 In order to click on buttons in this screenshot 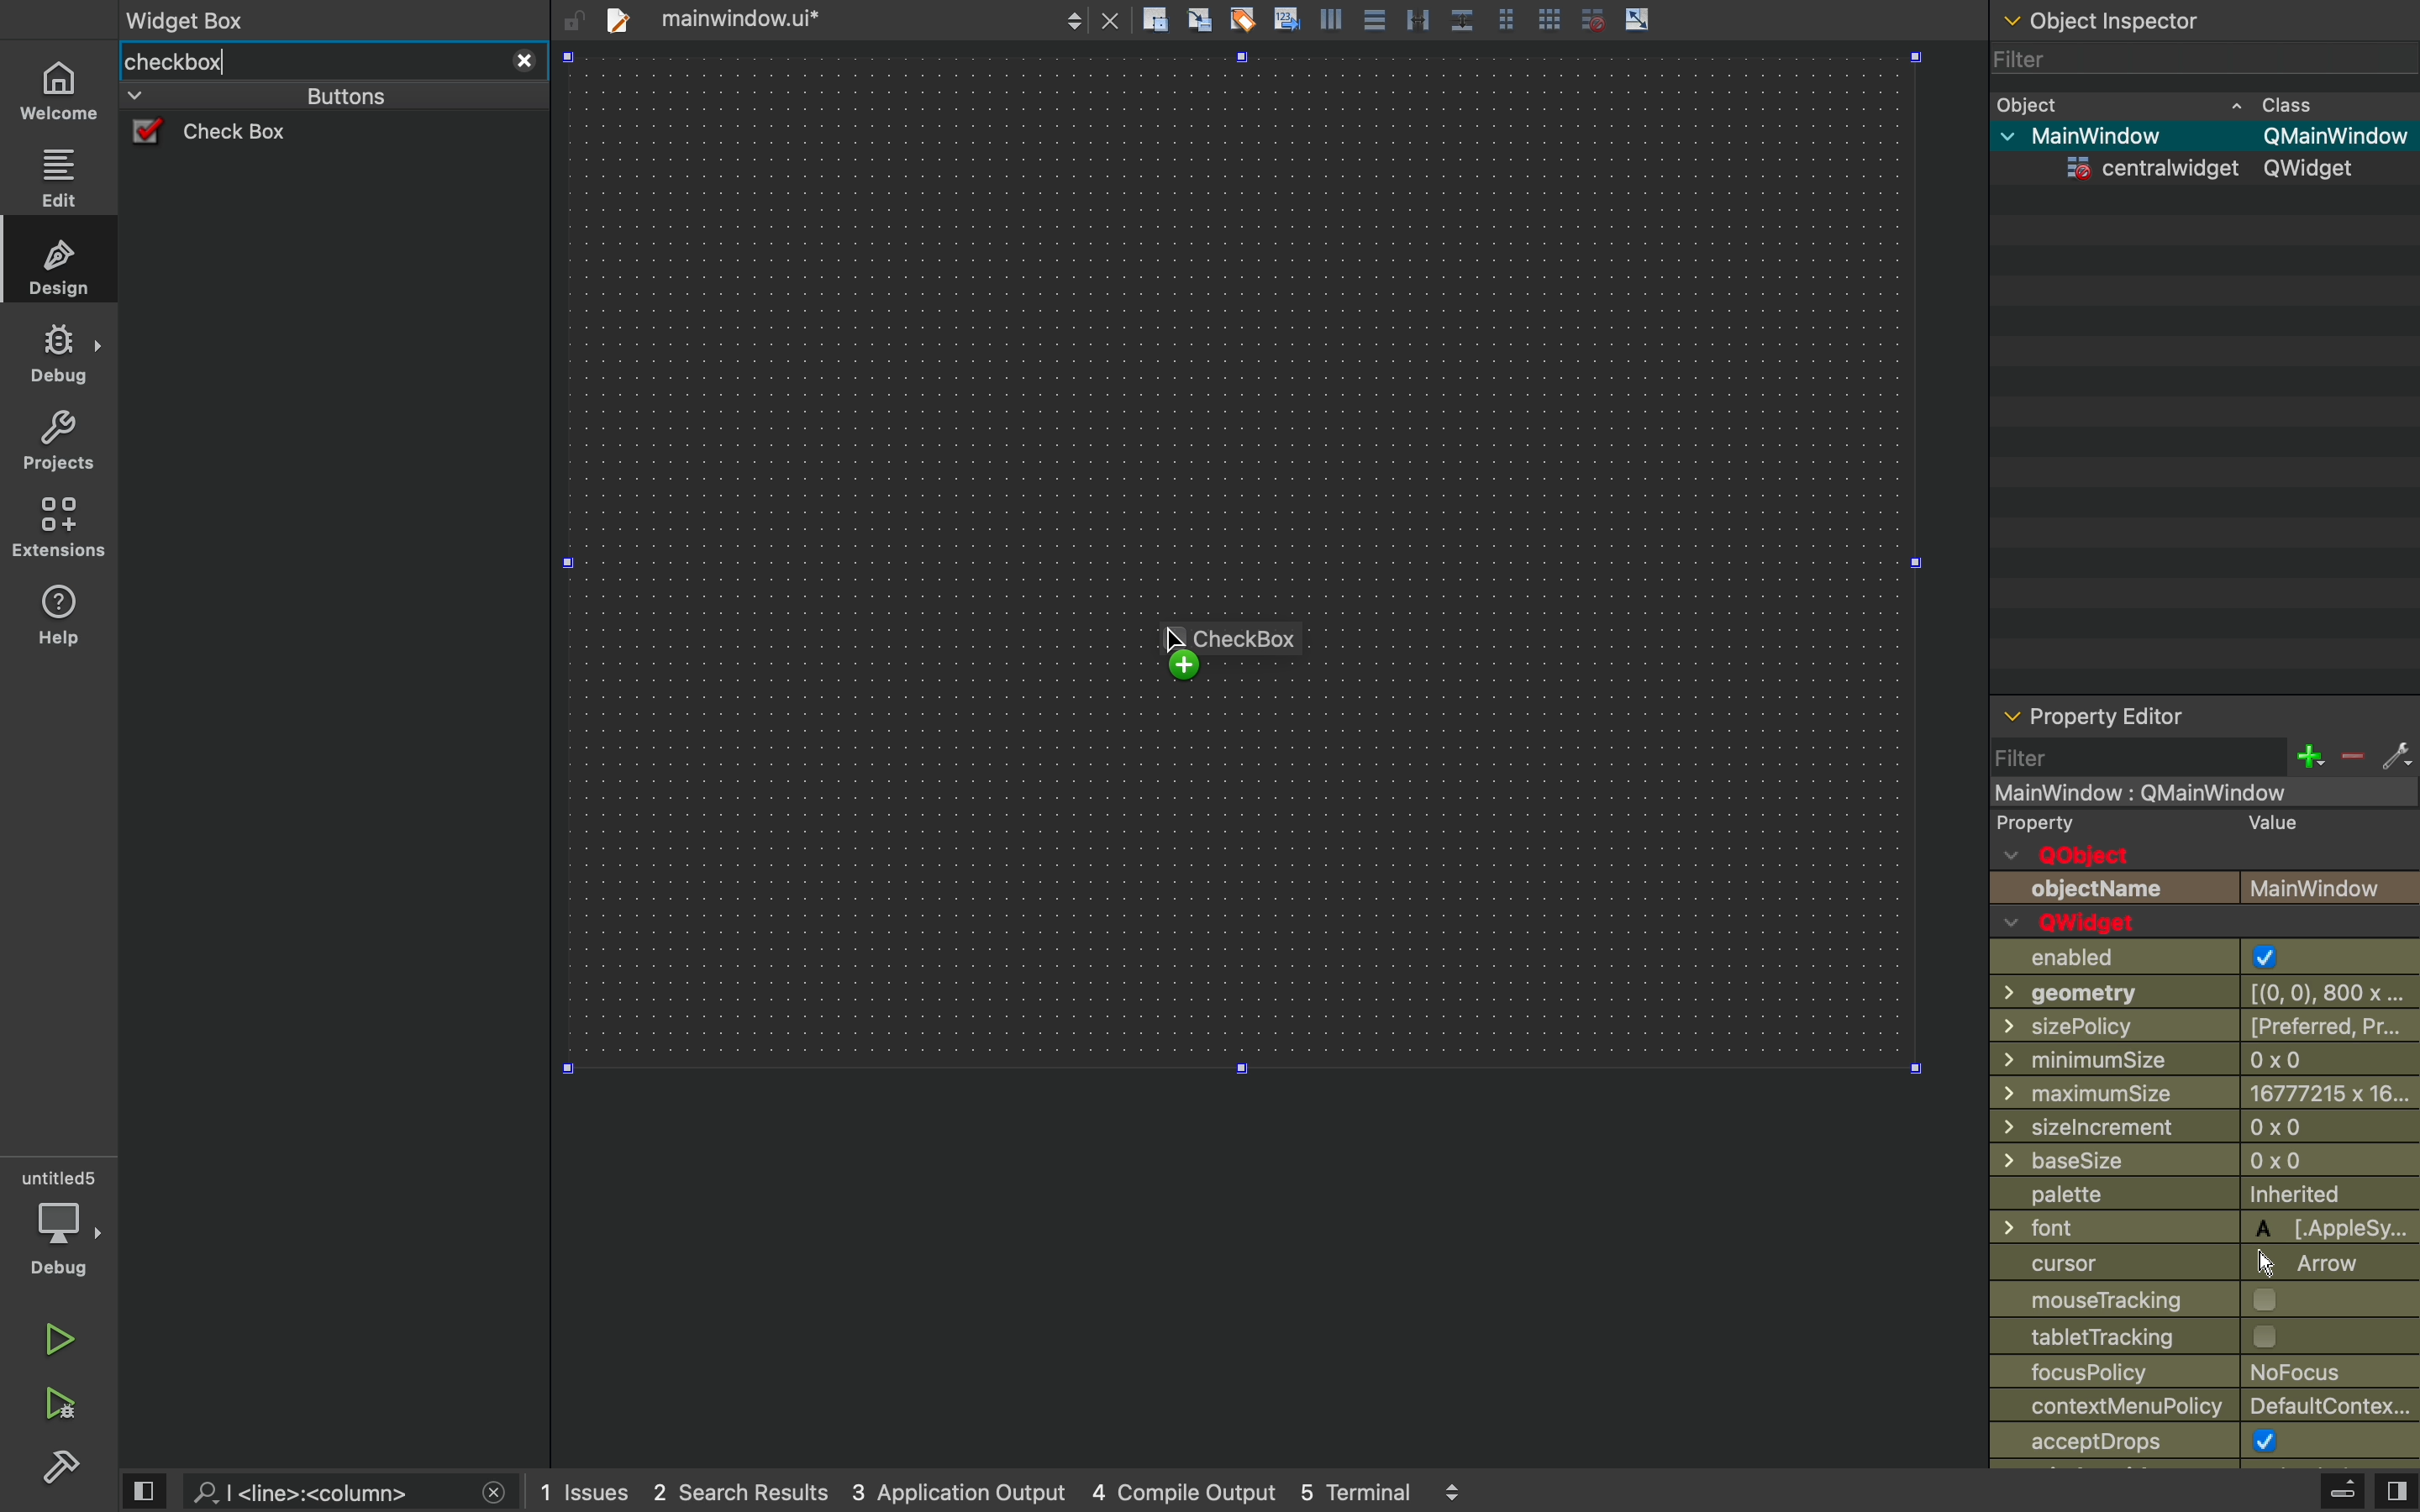, I will do `click(305, 96)`.